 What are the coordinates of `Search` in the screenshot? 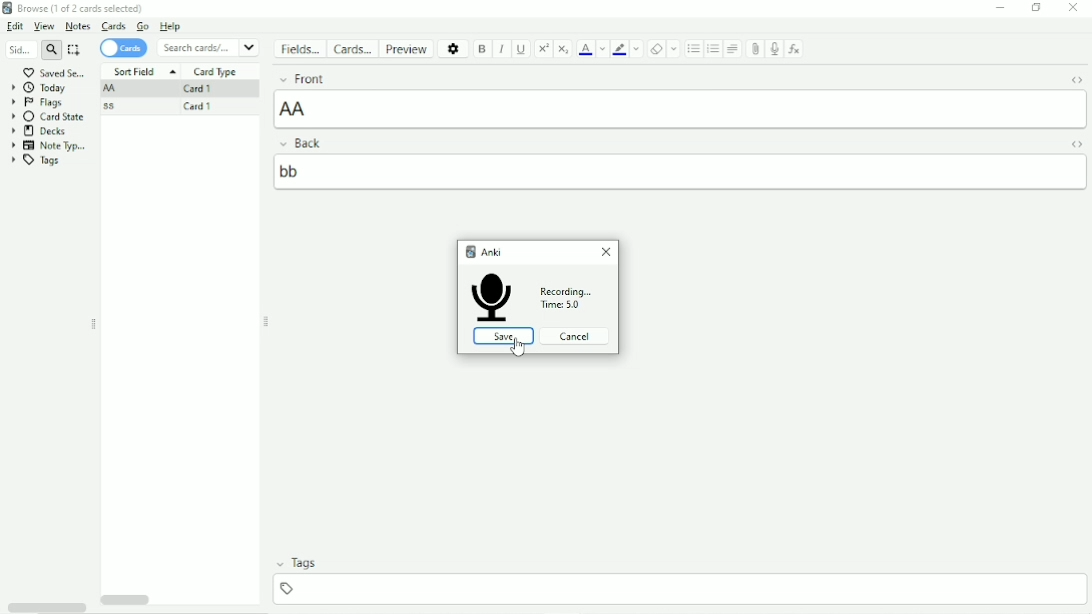 It's located at (32, 50).